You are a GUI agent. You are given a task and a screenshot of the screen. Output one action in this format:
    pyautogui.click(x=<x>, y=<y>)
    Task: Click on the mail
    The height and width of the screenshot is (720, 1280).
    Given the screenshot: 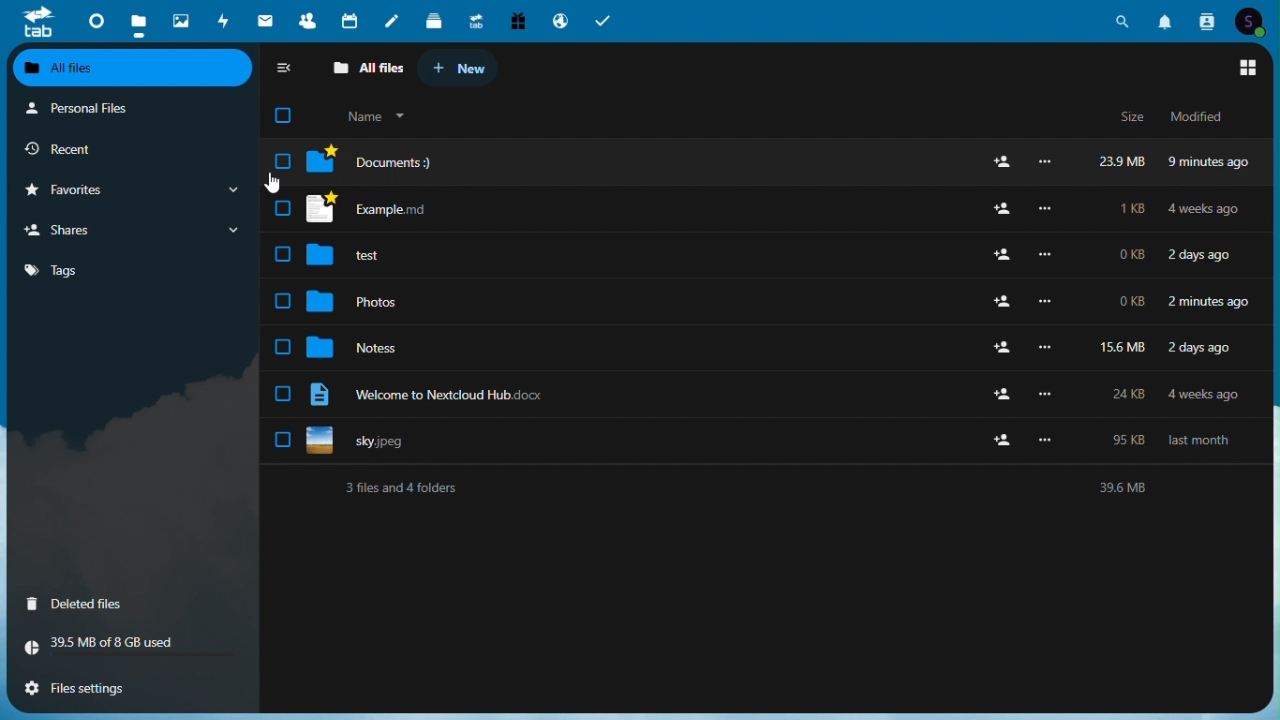 What is the action you would take?
    pyautogui.click(x=264, y=19)
    